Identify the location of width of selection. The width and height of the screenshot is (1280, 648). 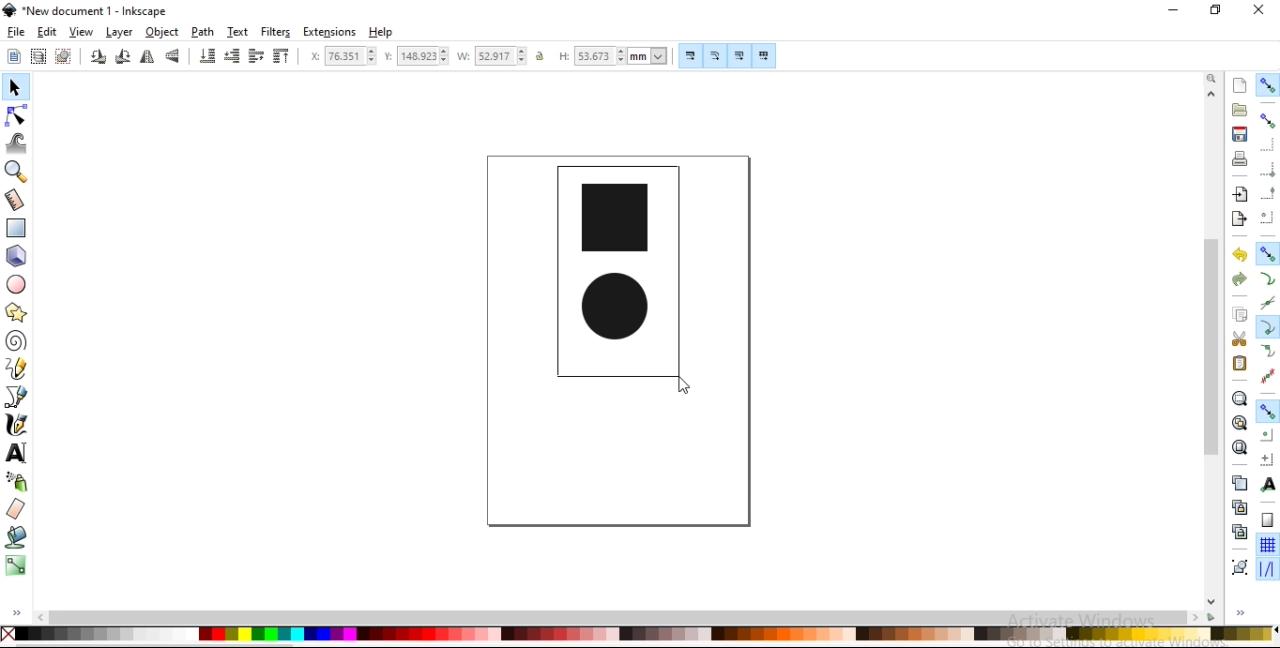
(494, 56).